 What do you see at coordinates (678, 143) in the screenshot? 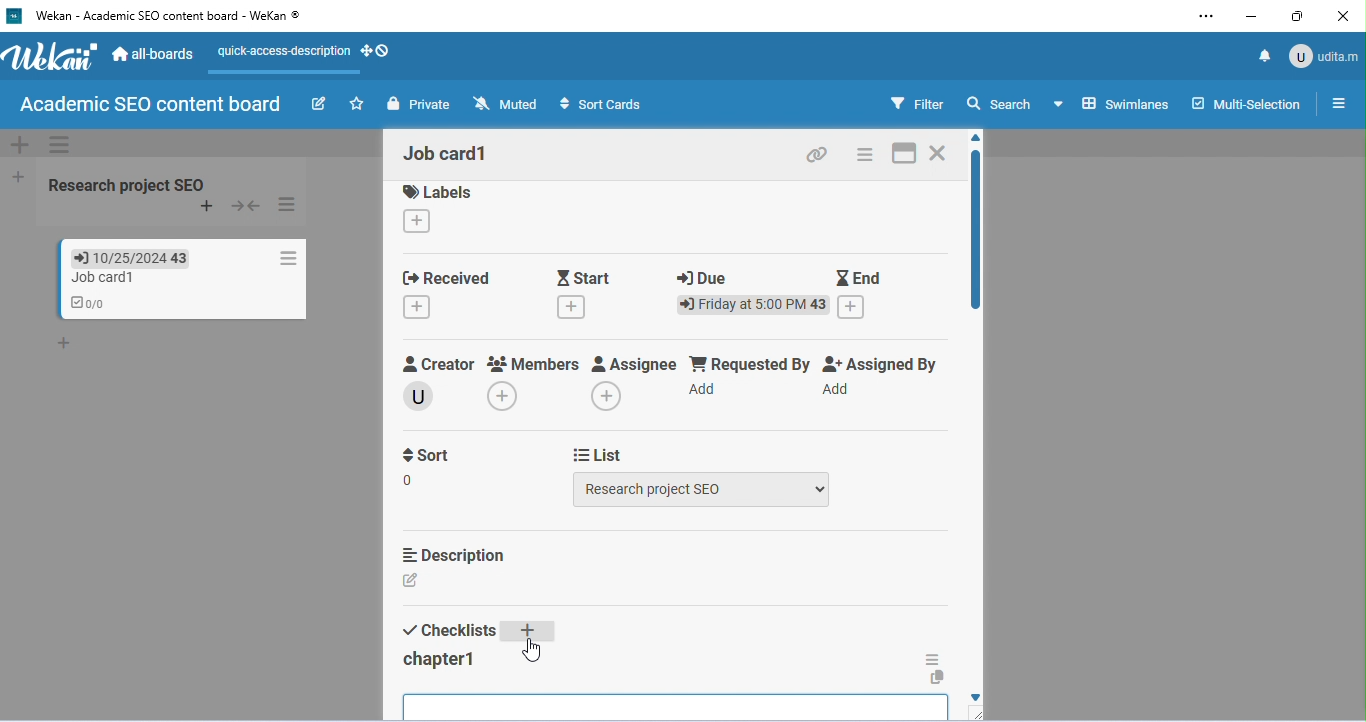
I see `default` at bounding box center [678, 143].